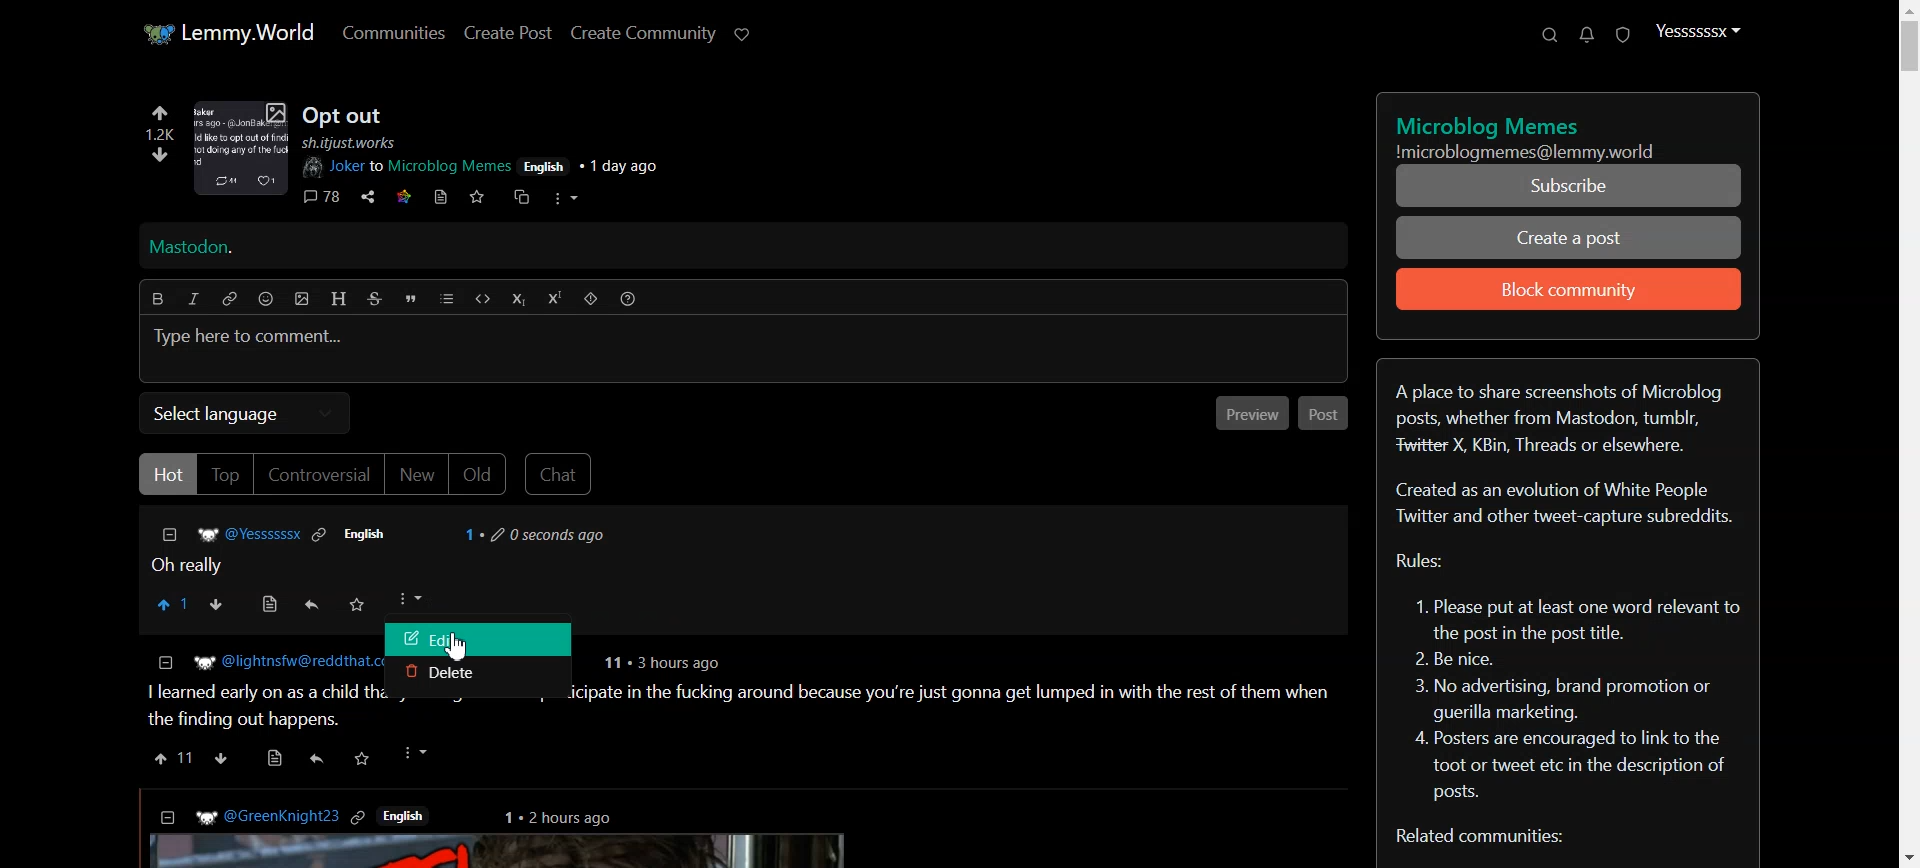 This screenshot has width=1920, height=868. What do you see at coordinates (221, 755) in the screenshot?
I see `downvote` at bounding box center [221, 755].